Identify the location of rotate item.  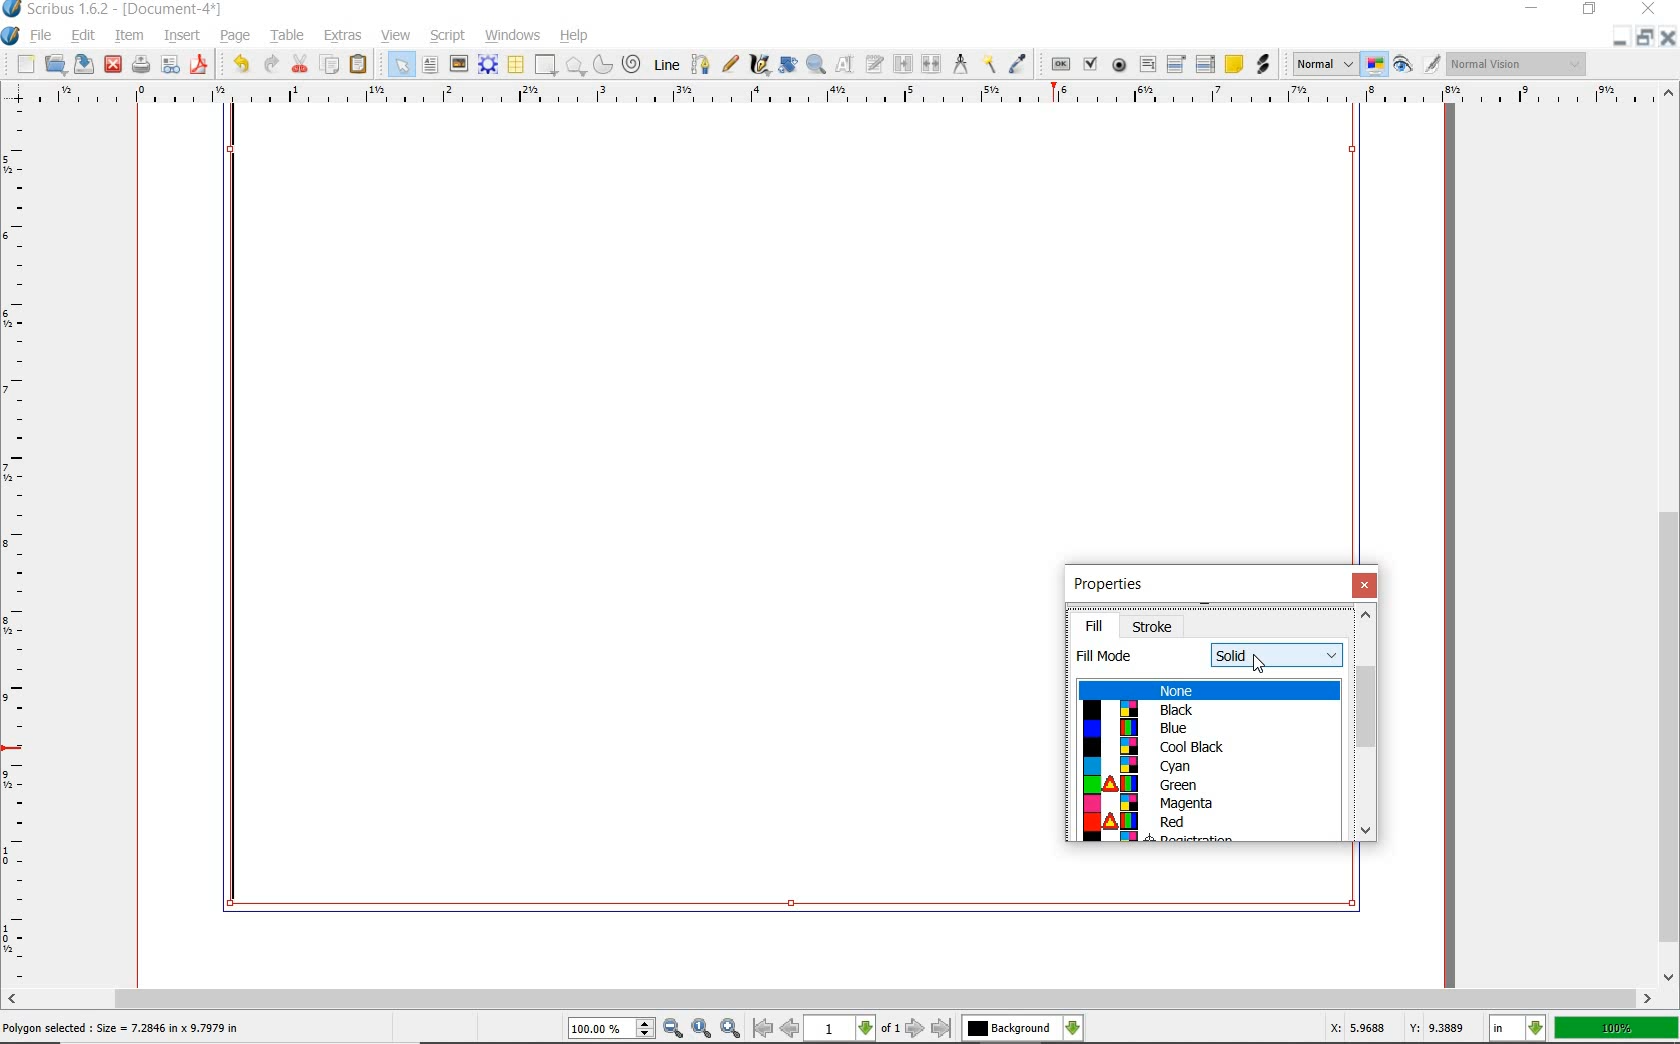
(787, 66).